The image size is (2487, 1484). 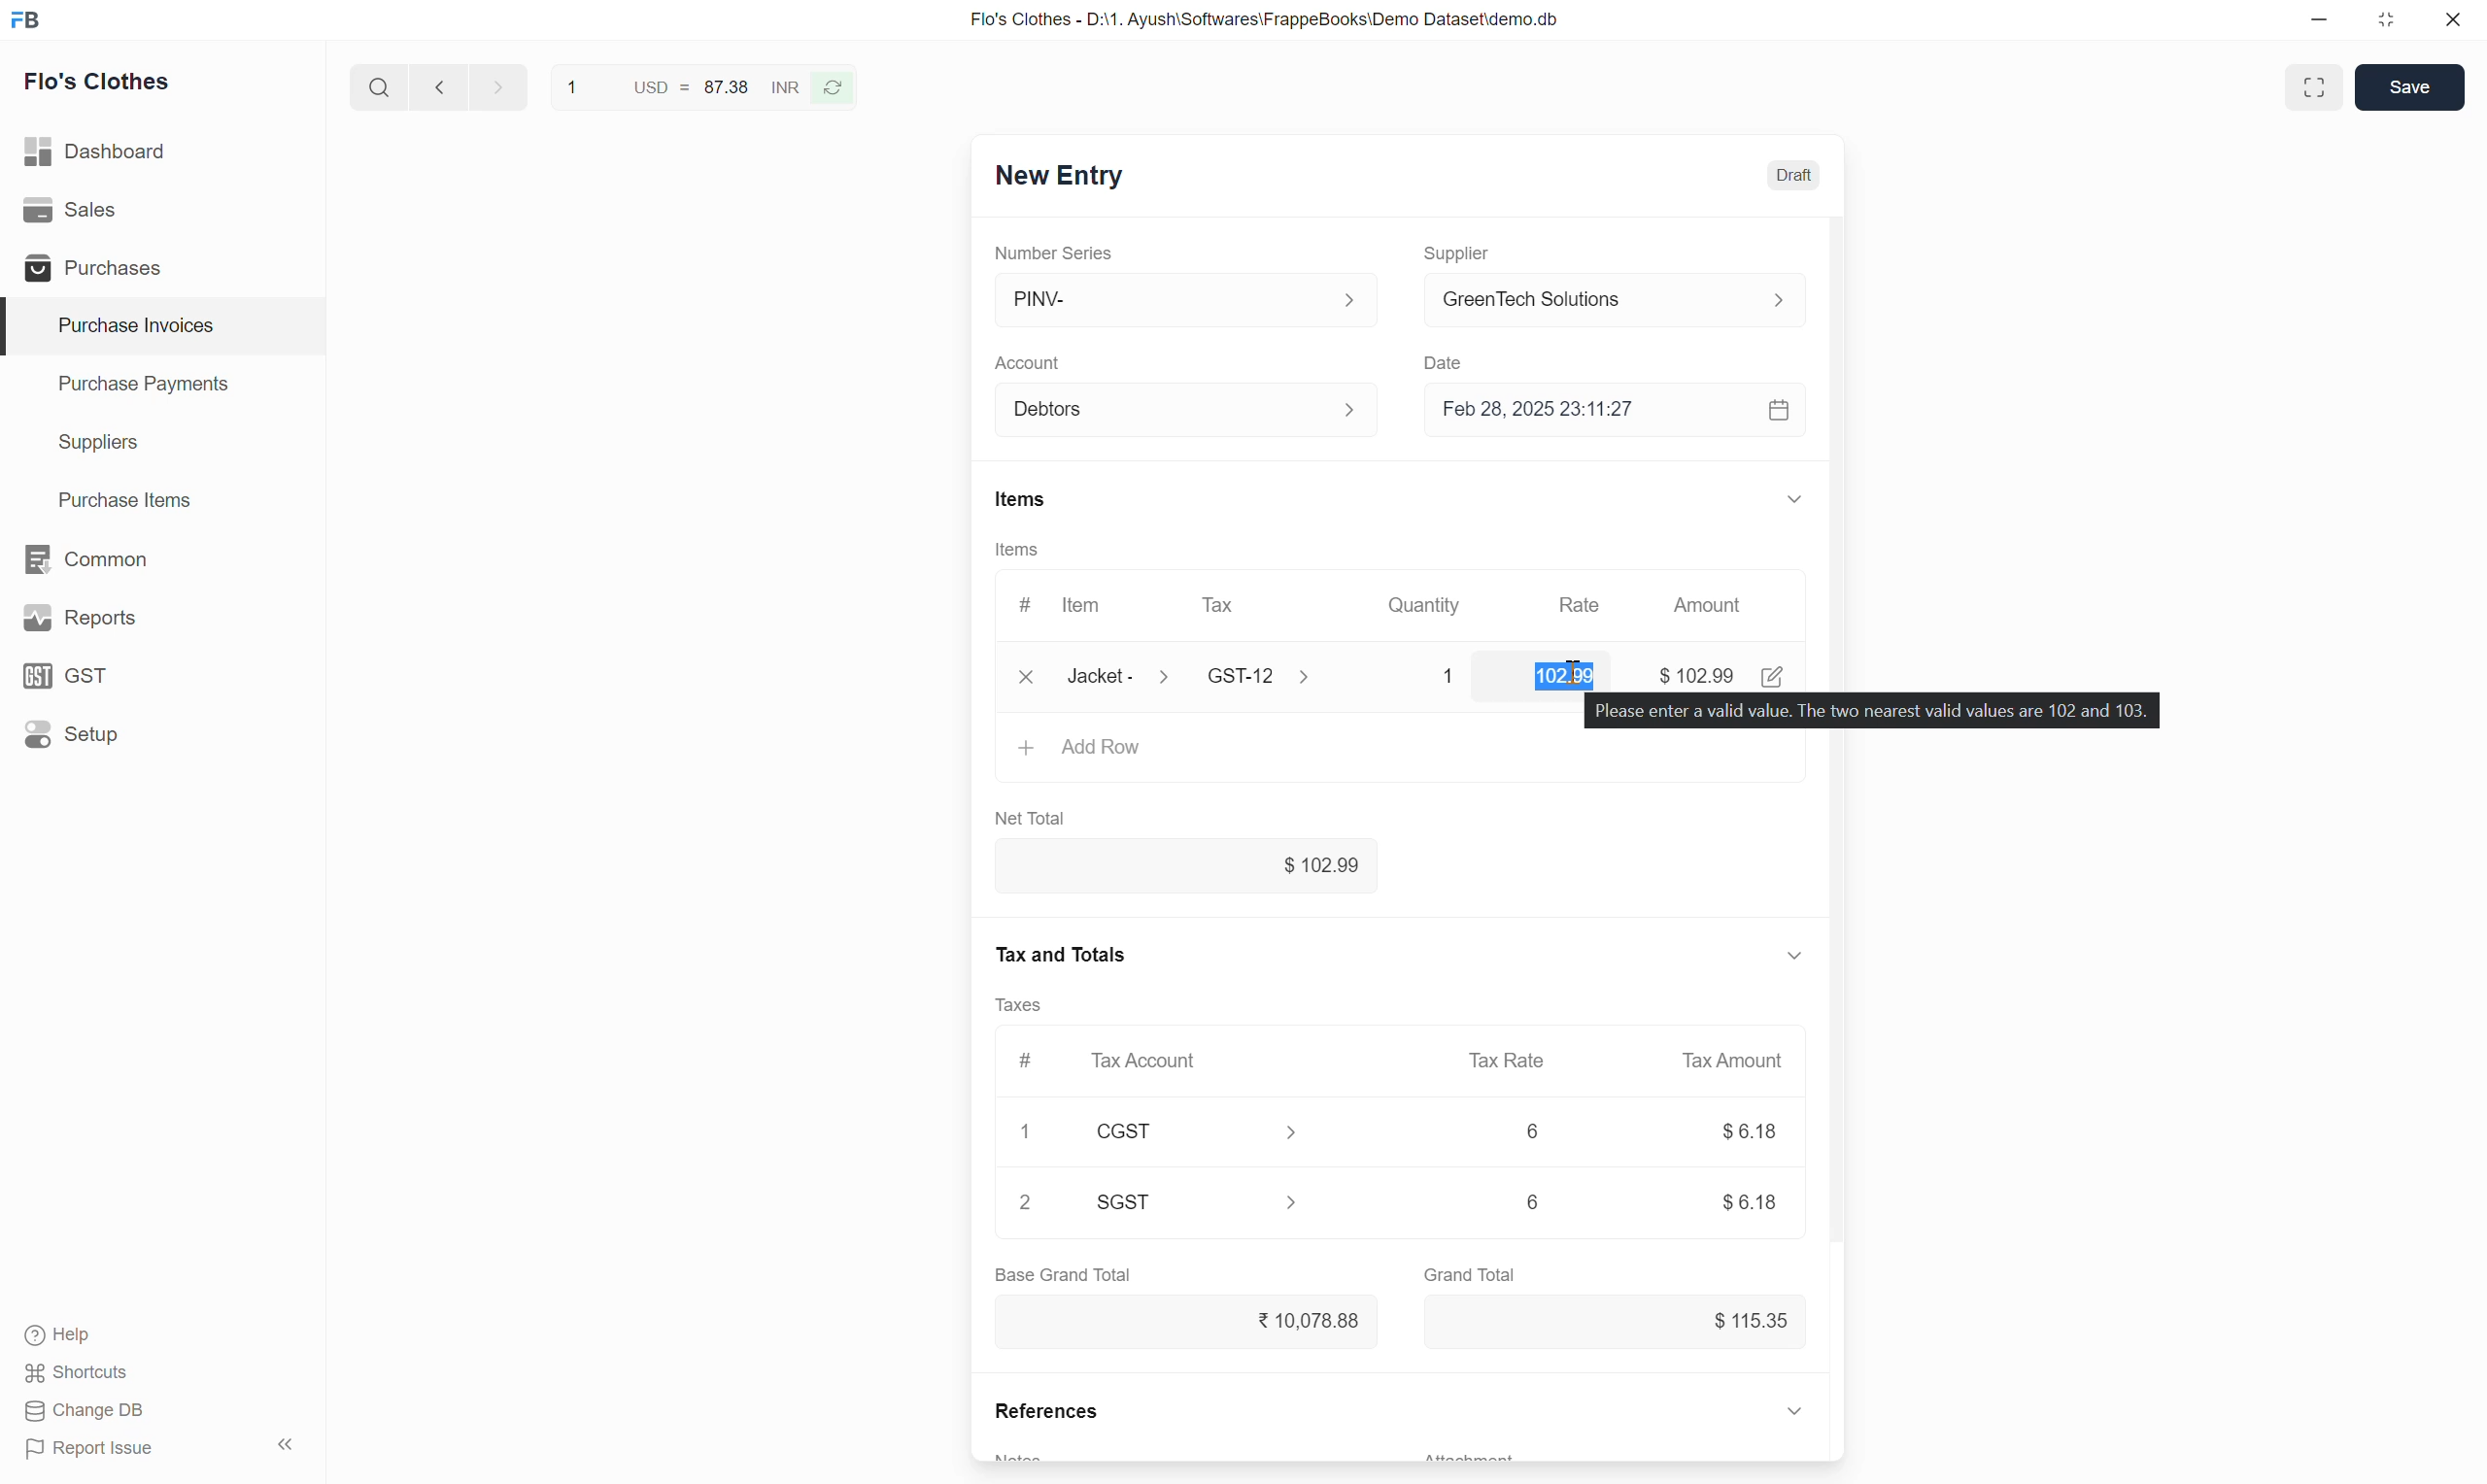 What do you see at coordinates (1191, 299) in the screenshot?
I see `PINV-` at bounding box center [1191, 299].